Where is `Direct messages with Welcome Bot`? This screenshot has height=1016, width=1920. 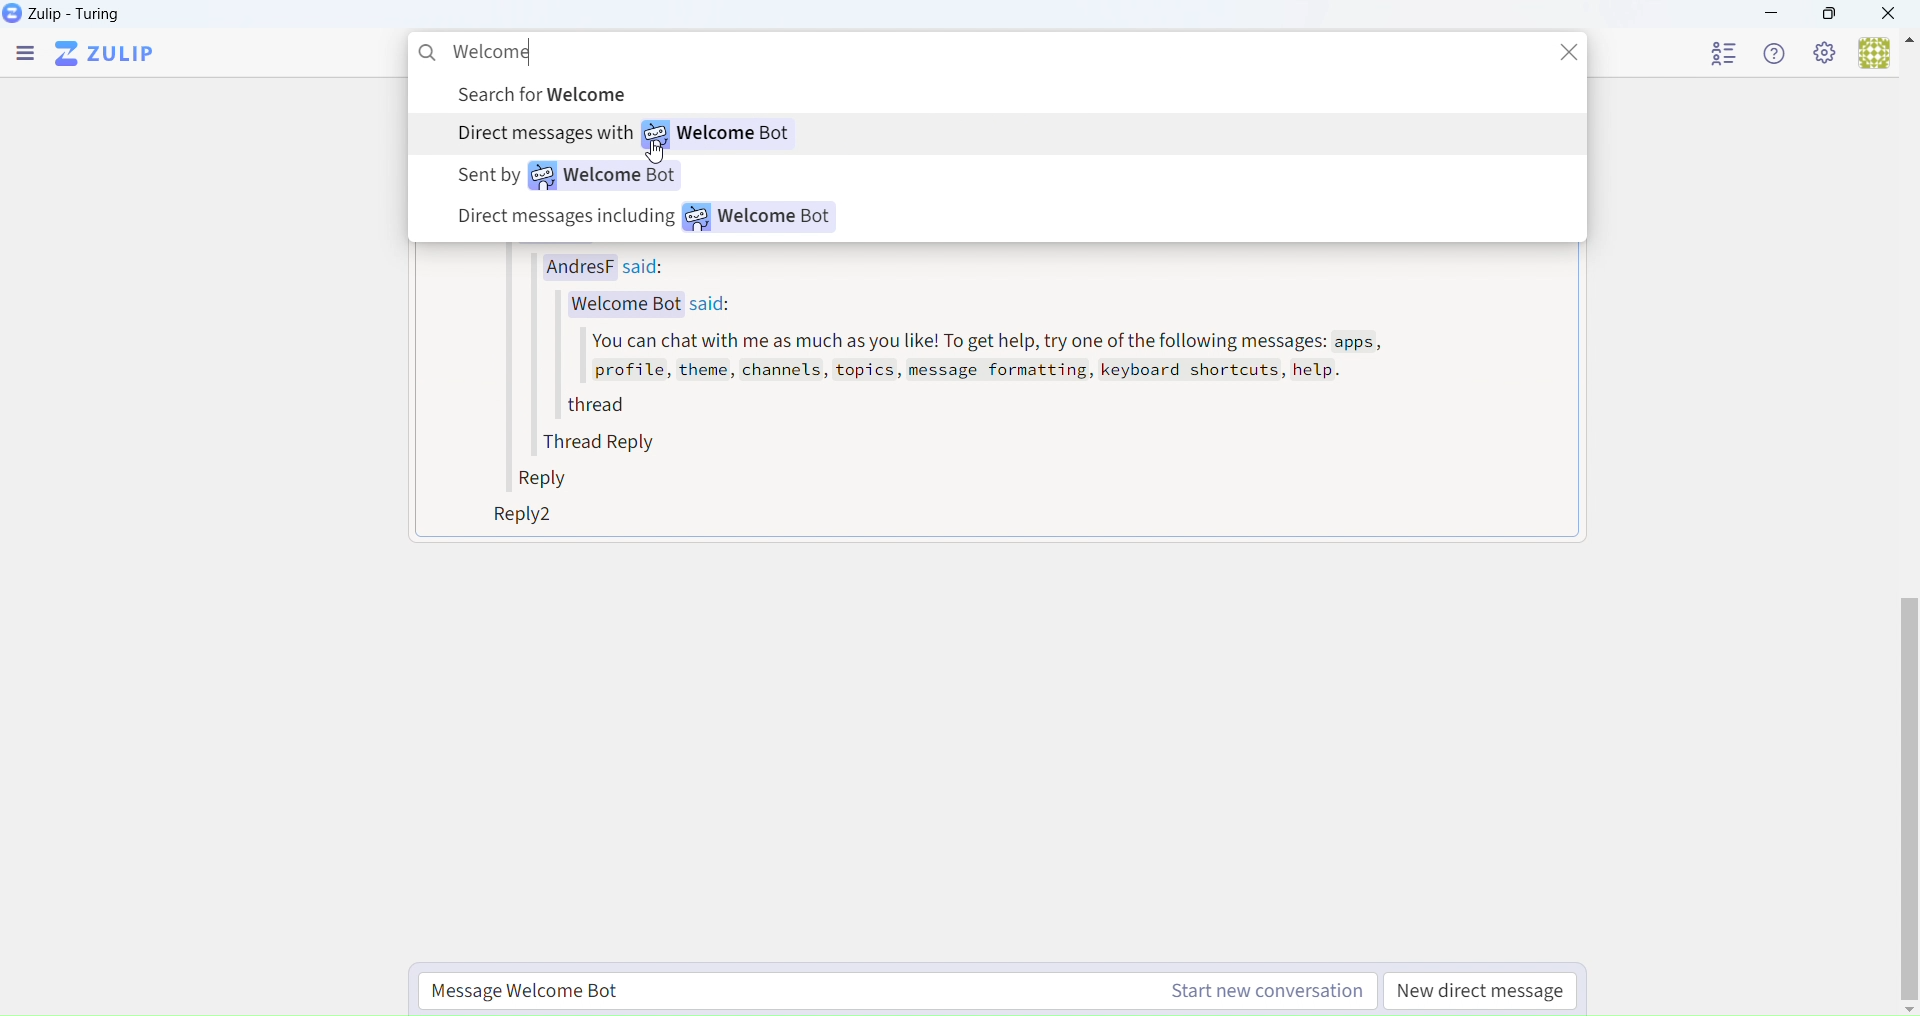
Direct messages with Welcome Bot is located at coordinates (625, 136).